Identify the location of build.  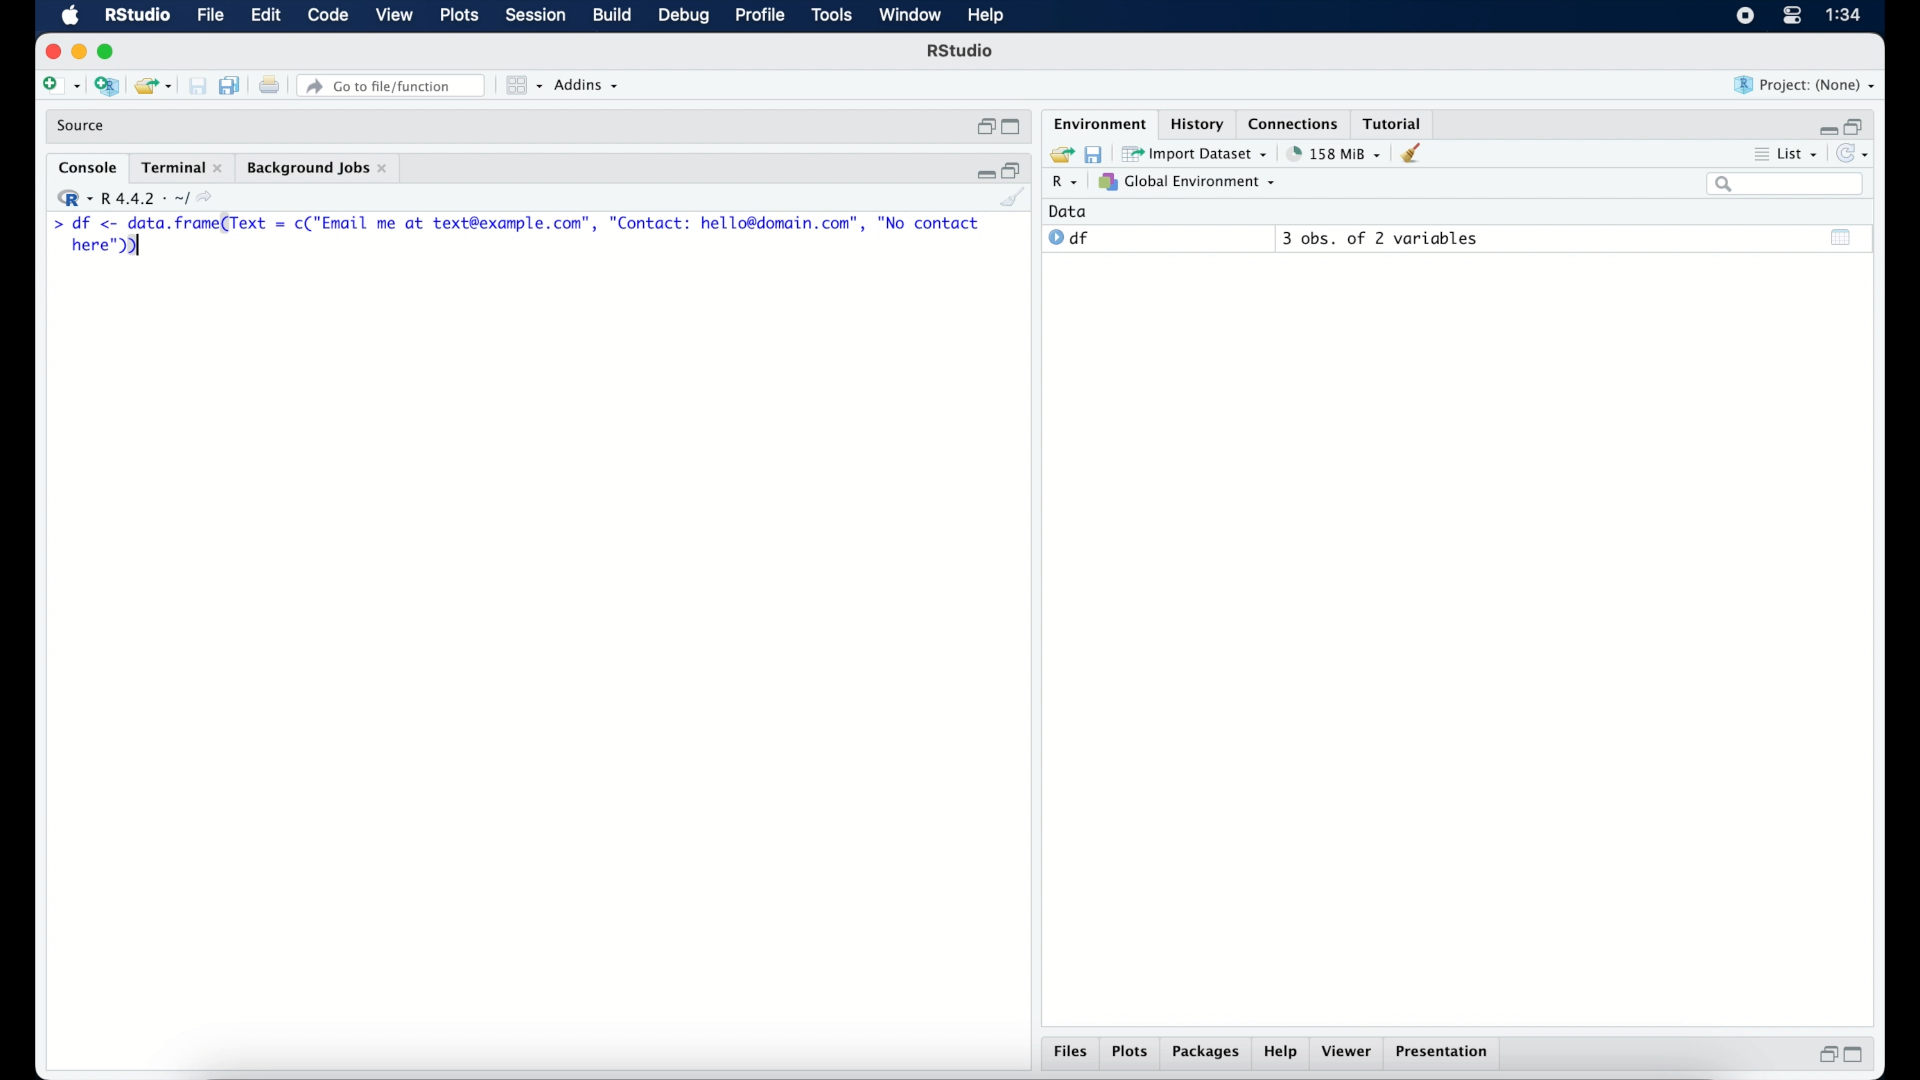
(613, 16).